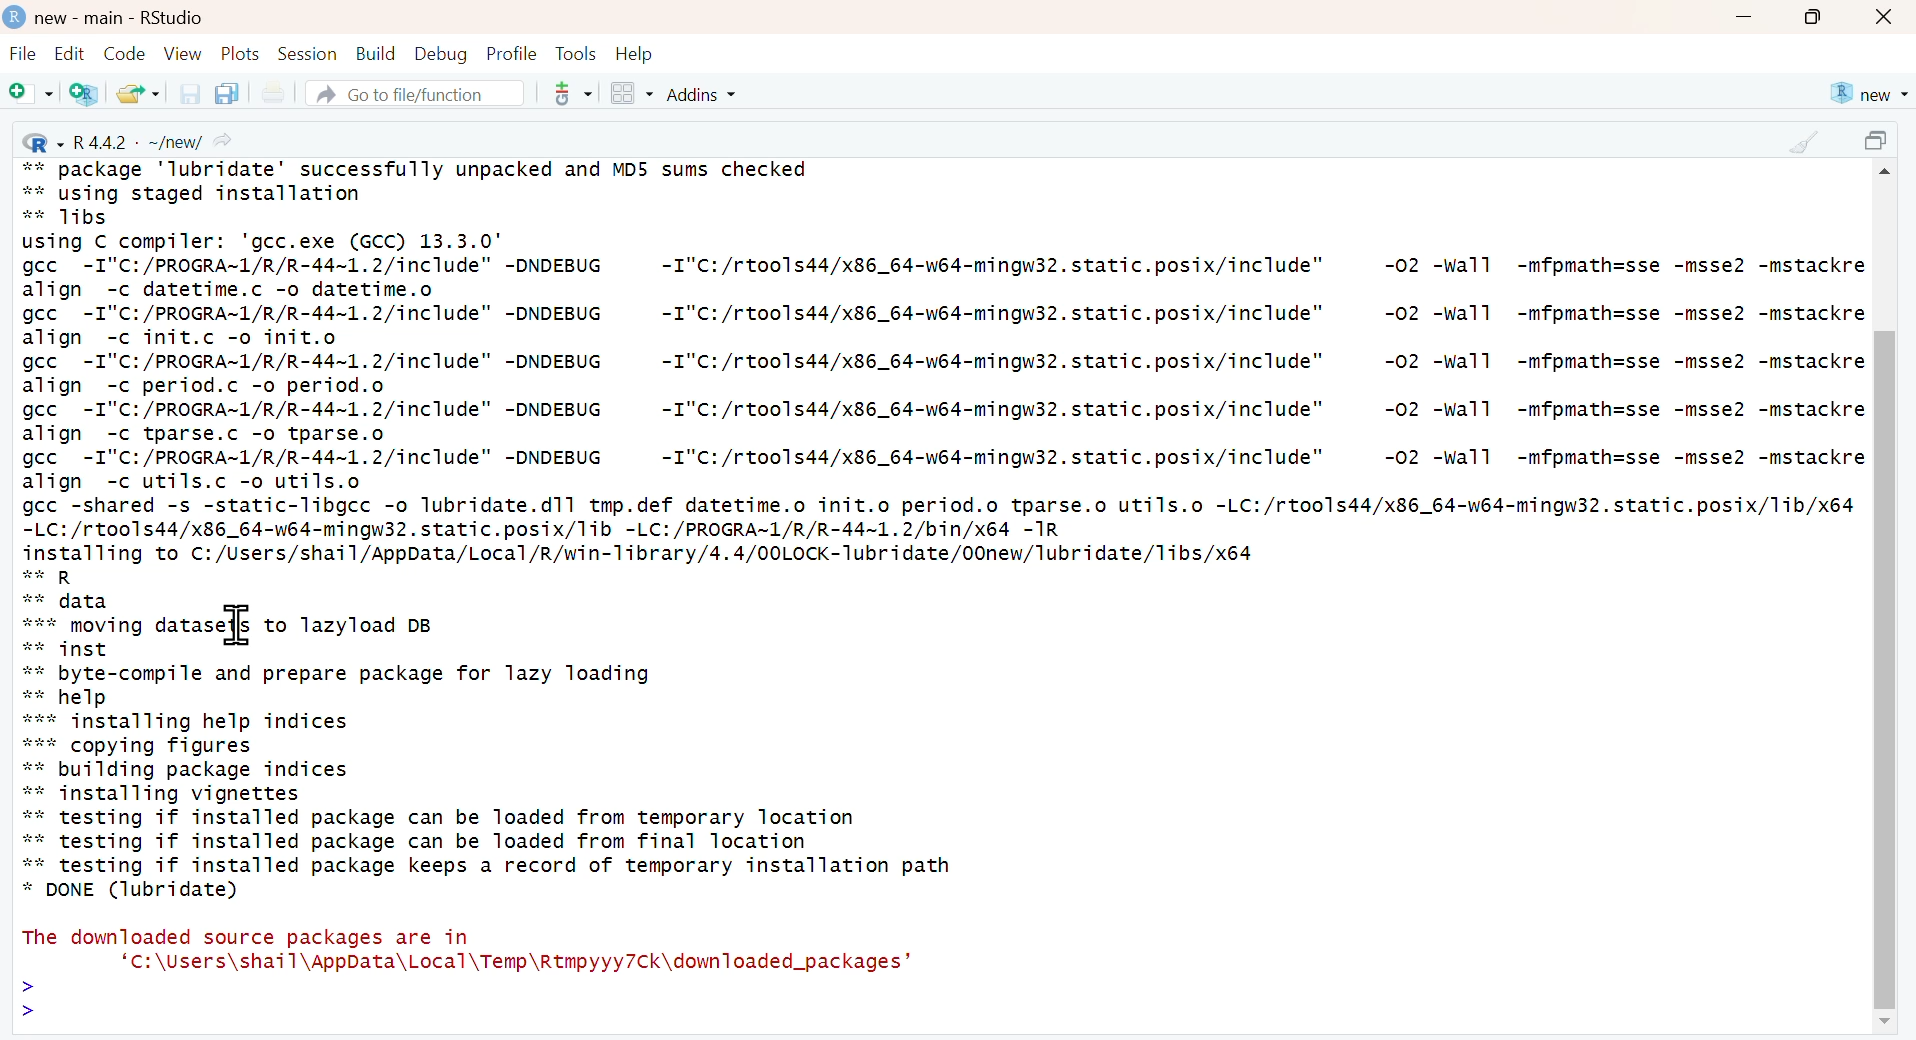 This screenshot has width=1916, height=1040. Describe the element at coordinates (439, 53) in the screenshot. I see `Debug` at that location.